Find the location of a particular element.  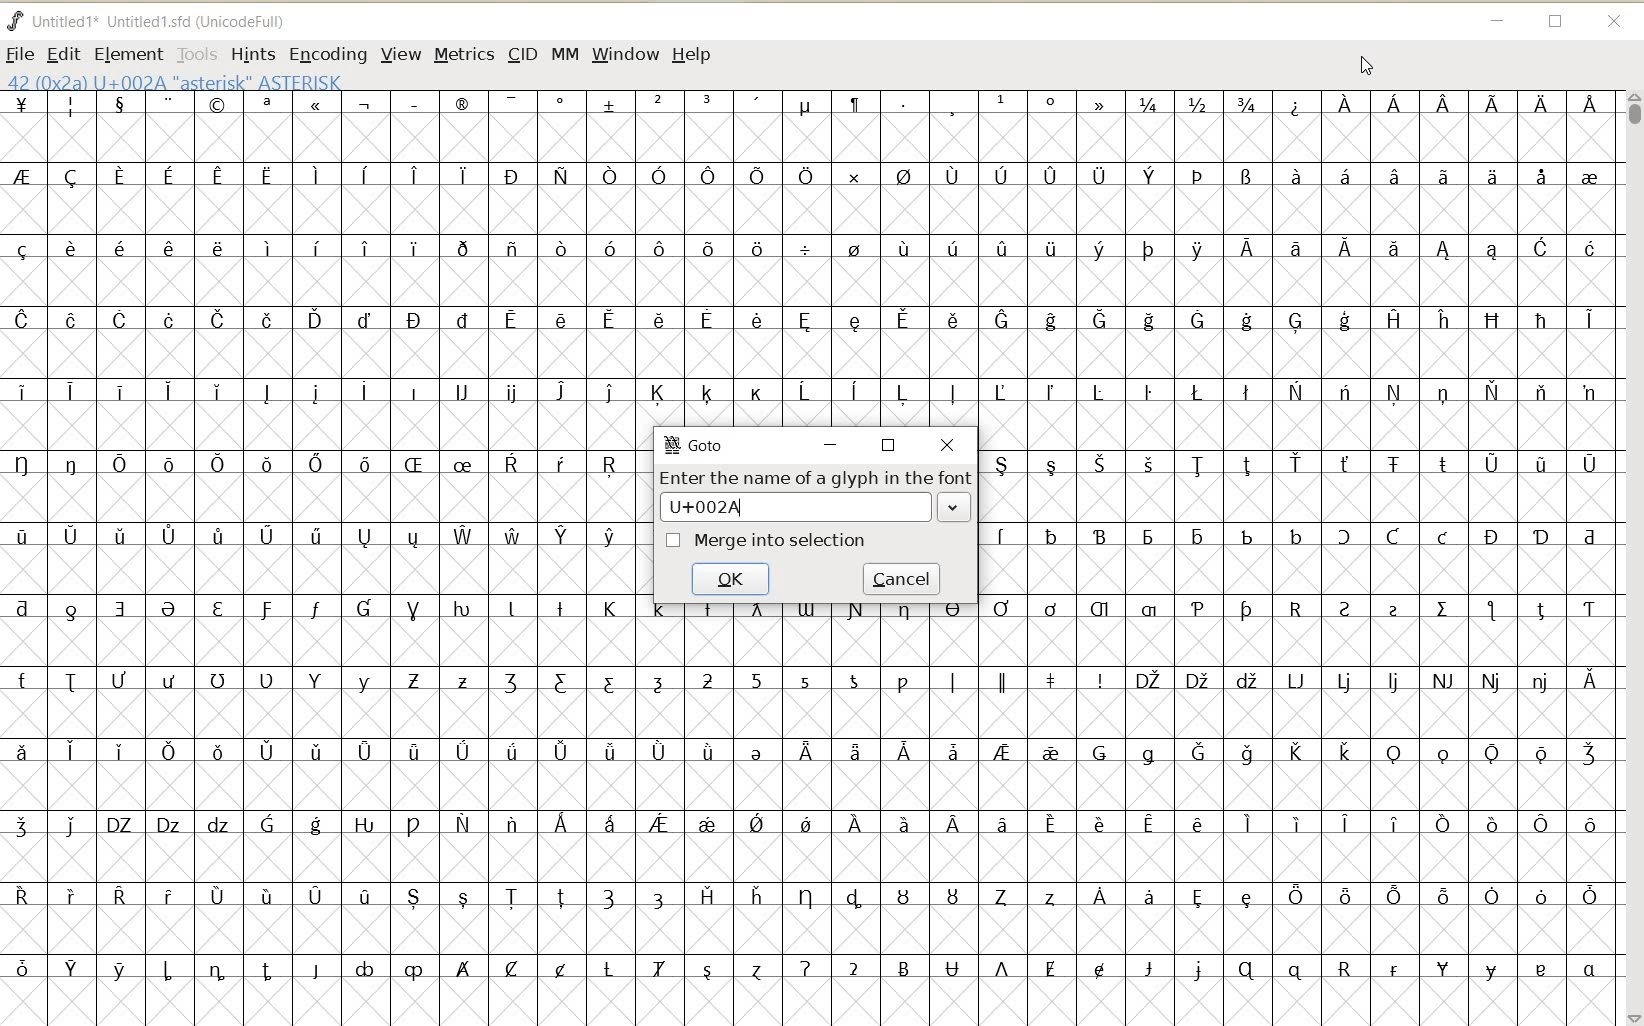

cancel is located at coordinates (901, 578).